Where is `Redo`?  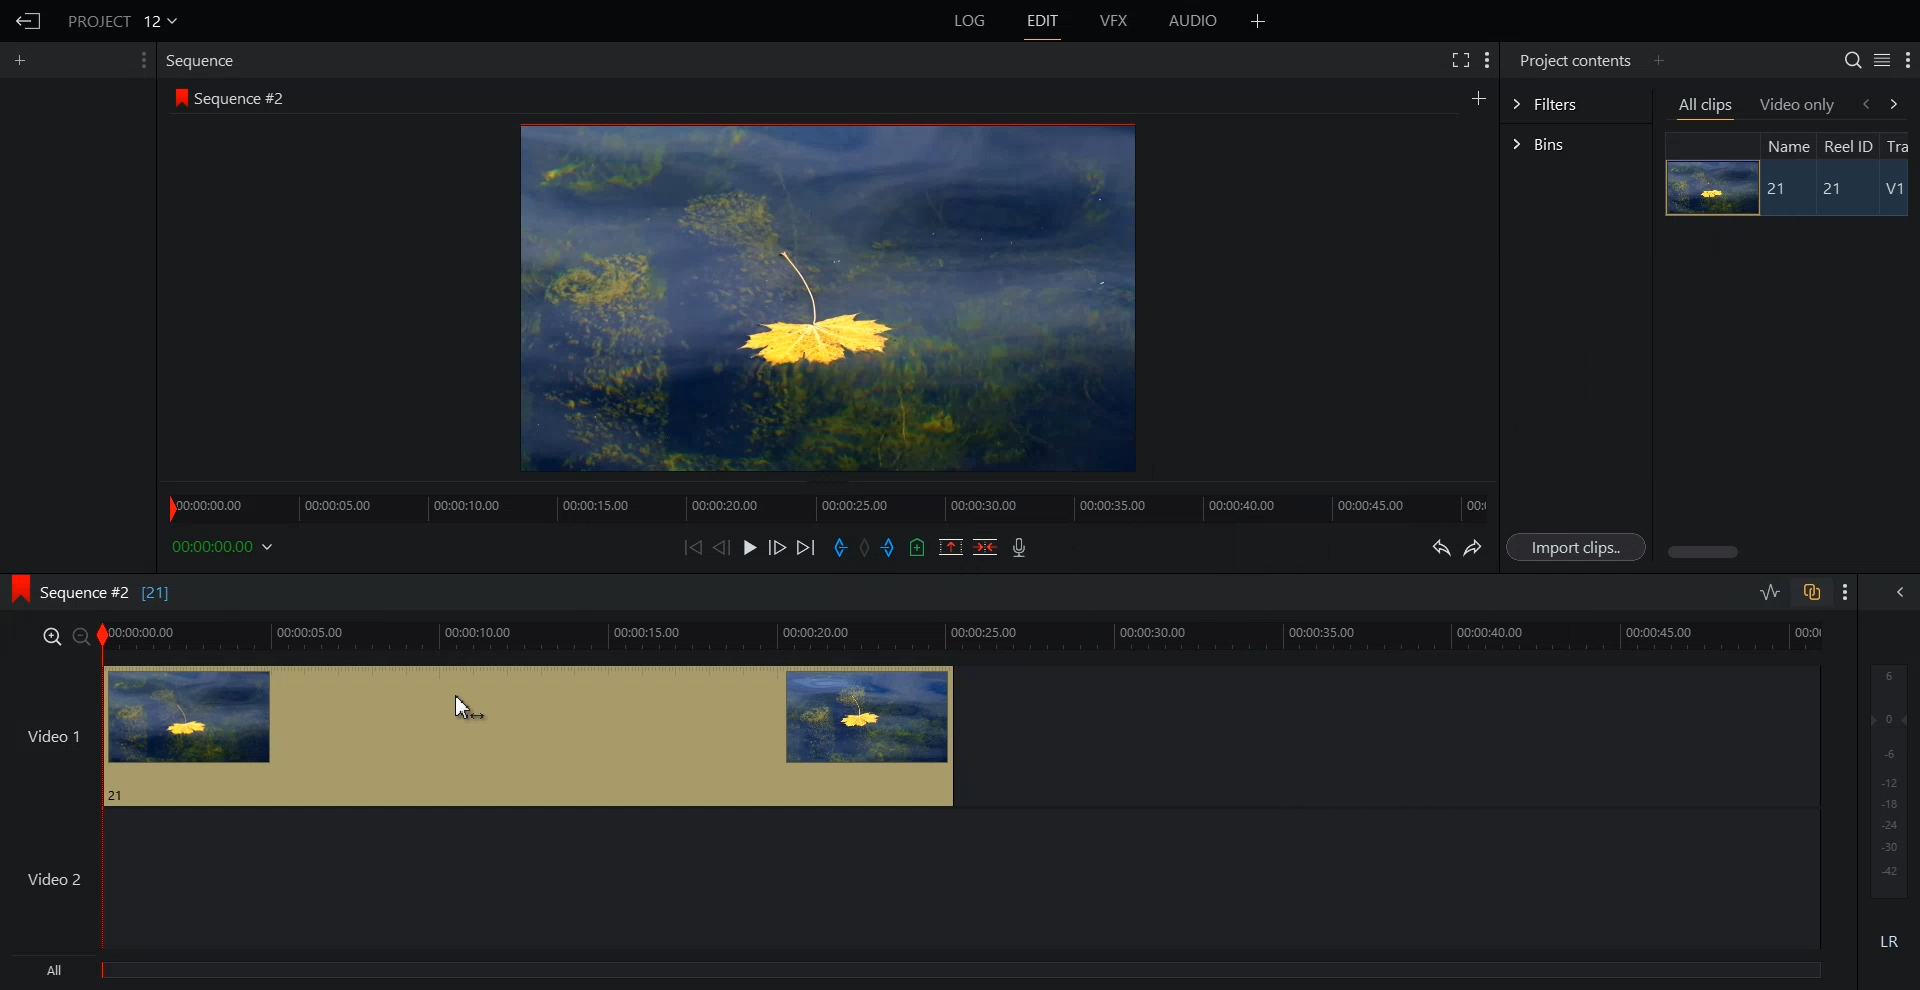
Redo is located at coordinates (1474, 548).